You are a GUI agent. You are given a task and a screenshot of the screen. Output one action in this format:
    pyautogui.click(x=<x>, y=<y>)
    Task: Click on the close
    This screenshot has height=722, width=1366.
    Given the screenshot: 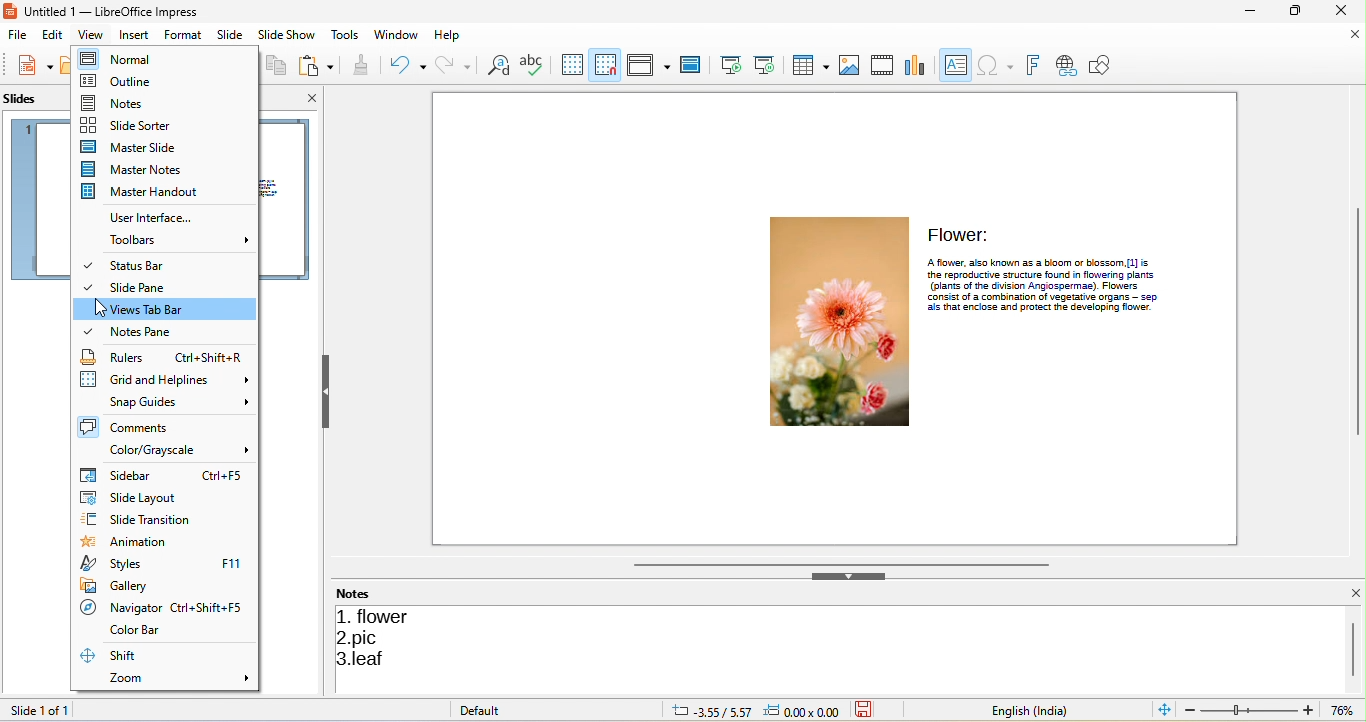 What is the action you would take?
    pyautogui.click(x=306, y=97)
    